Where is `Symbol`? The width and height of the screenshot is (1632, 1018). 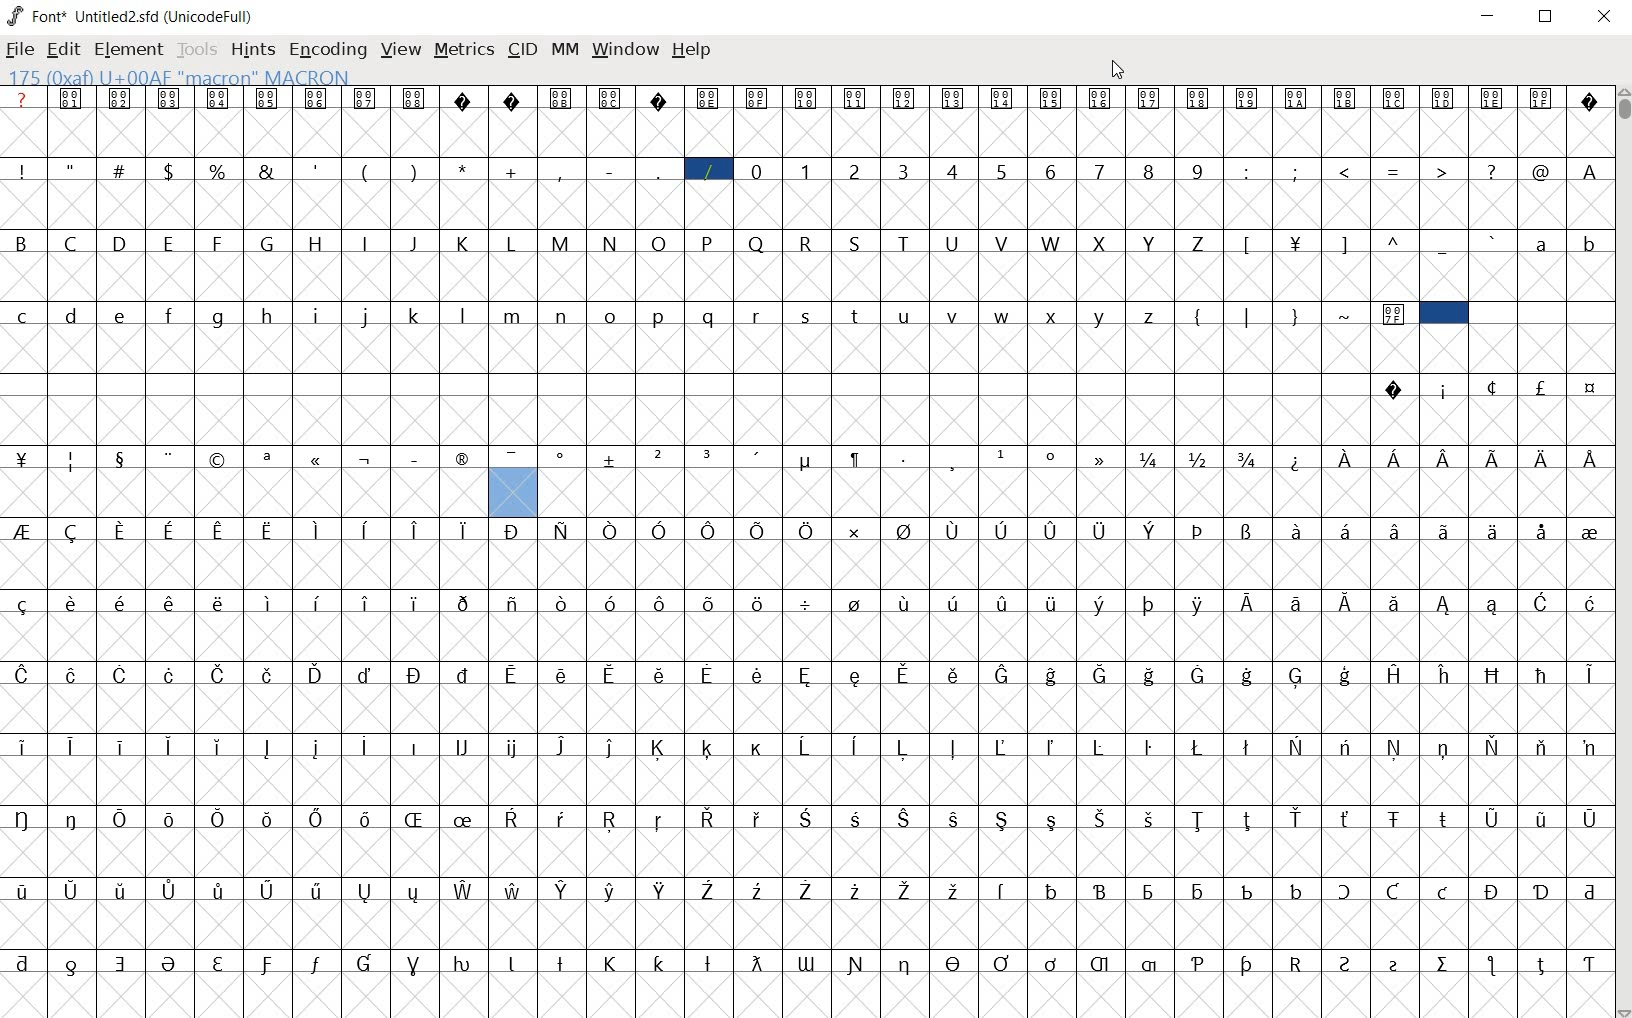
Symbol is located at coordinates (173, 819).